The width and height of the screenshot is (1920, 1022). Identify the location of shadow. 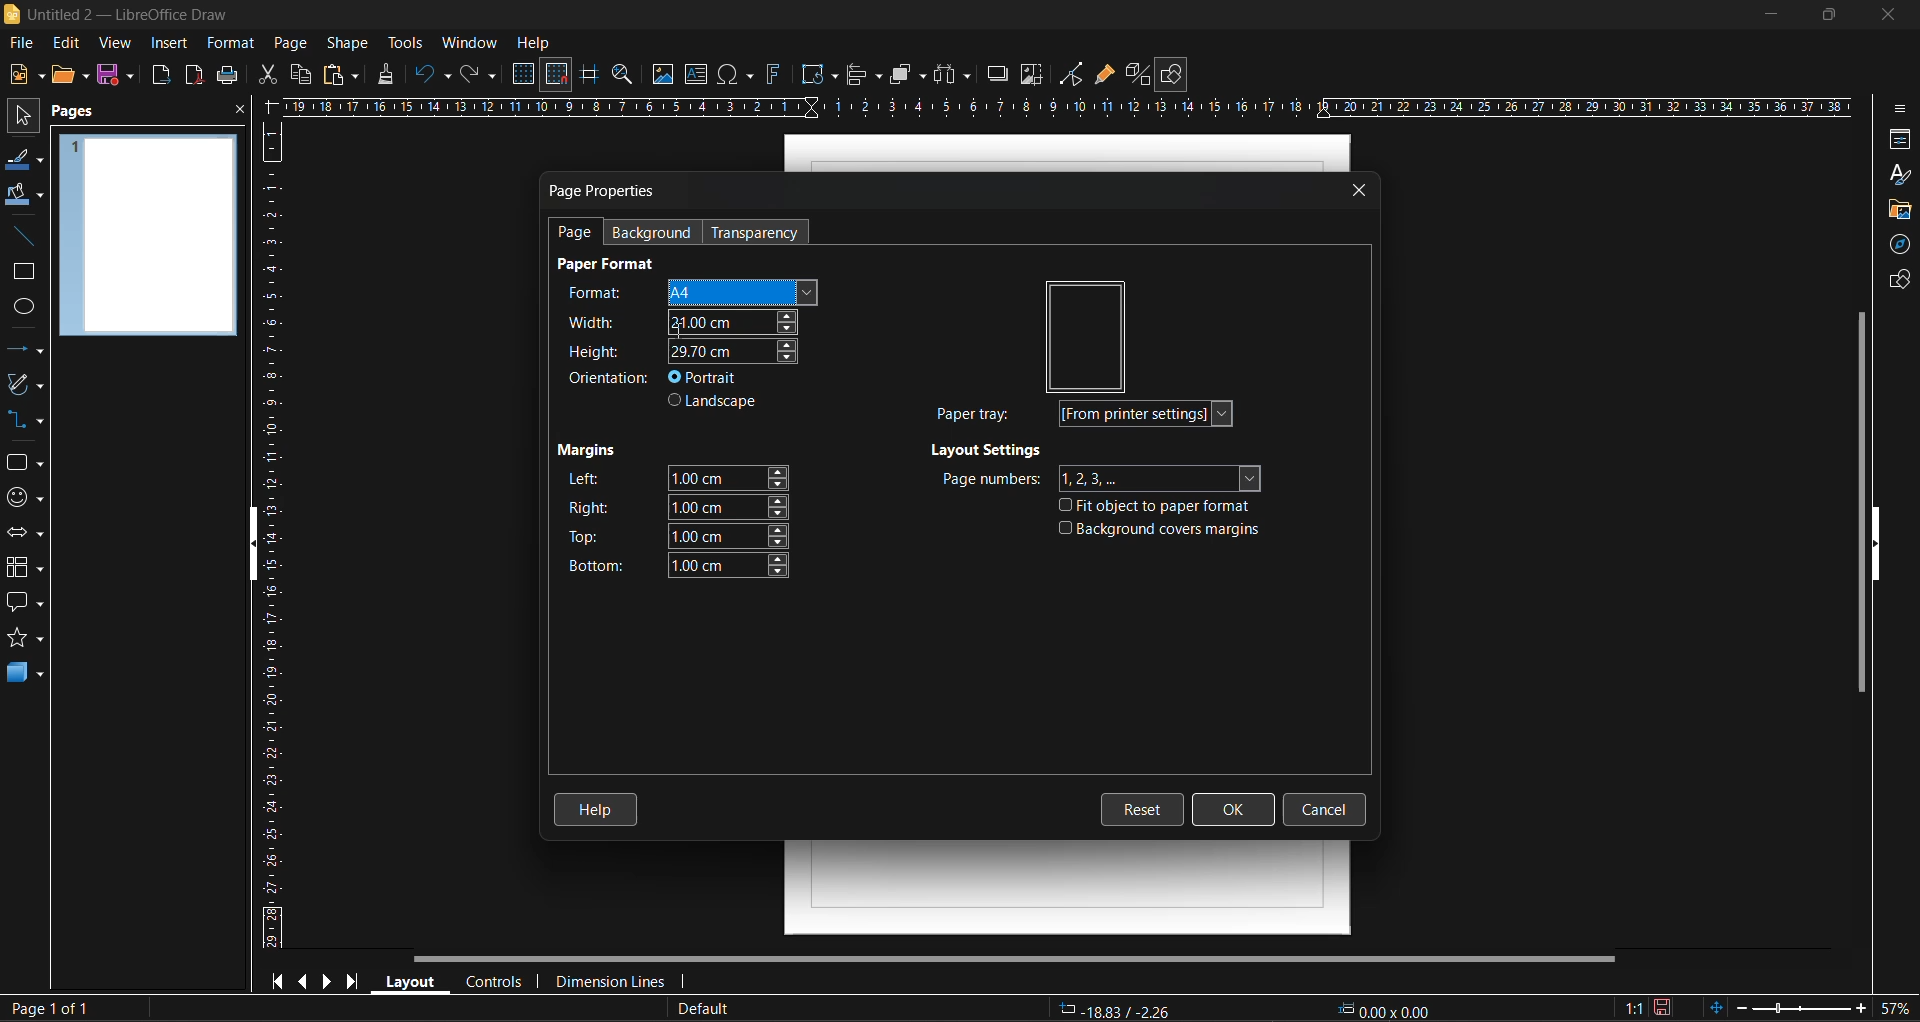
(1001, 72).